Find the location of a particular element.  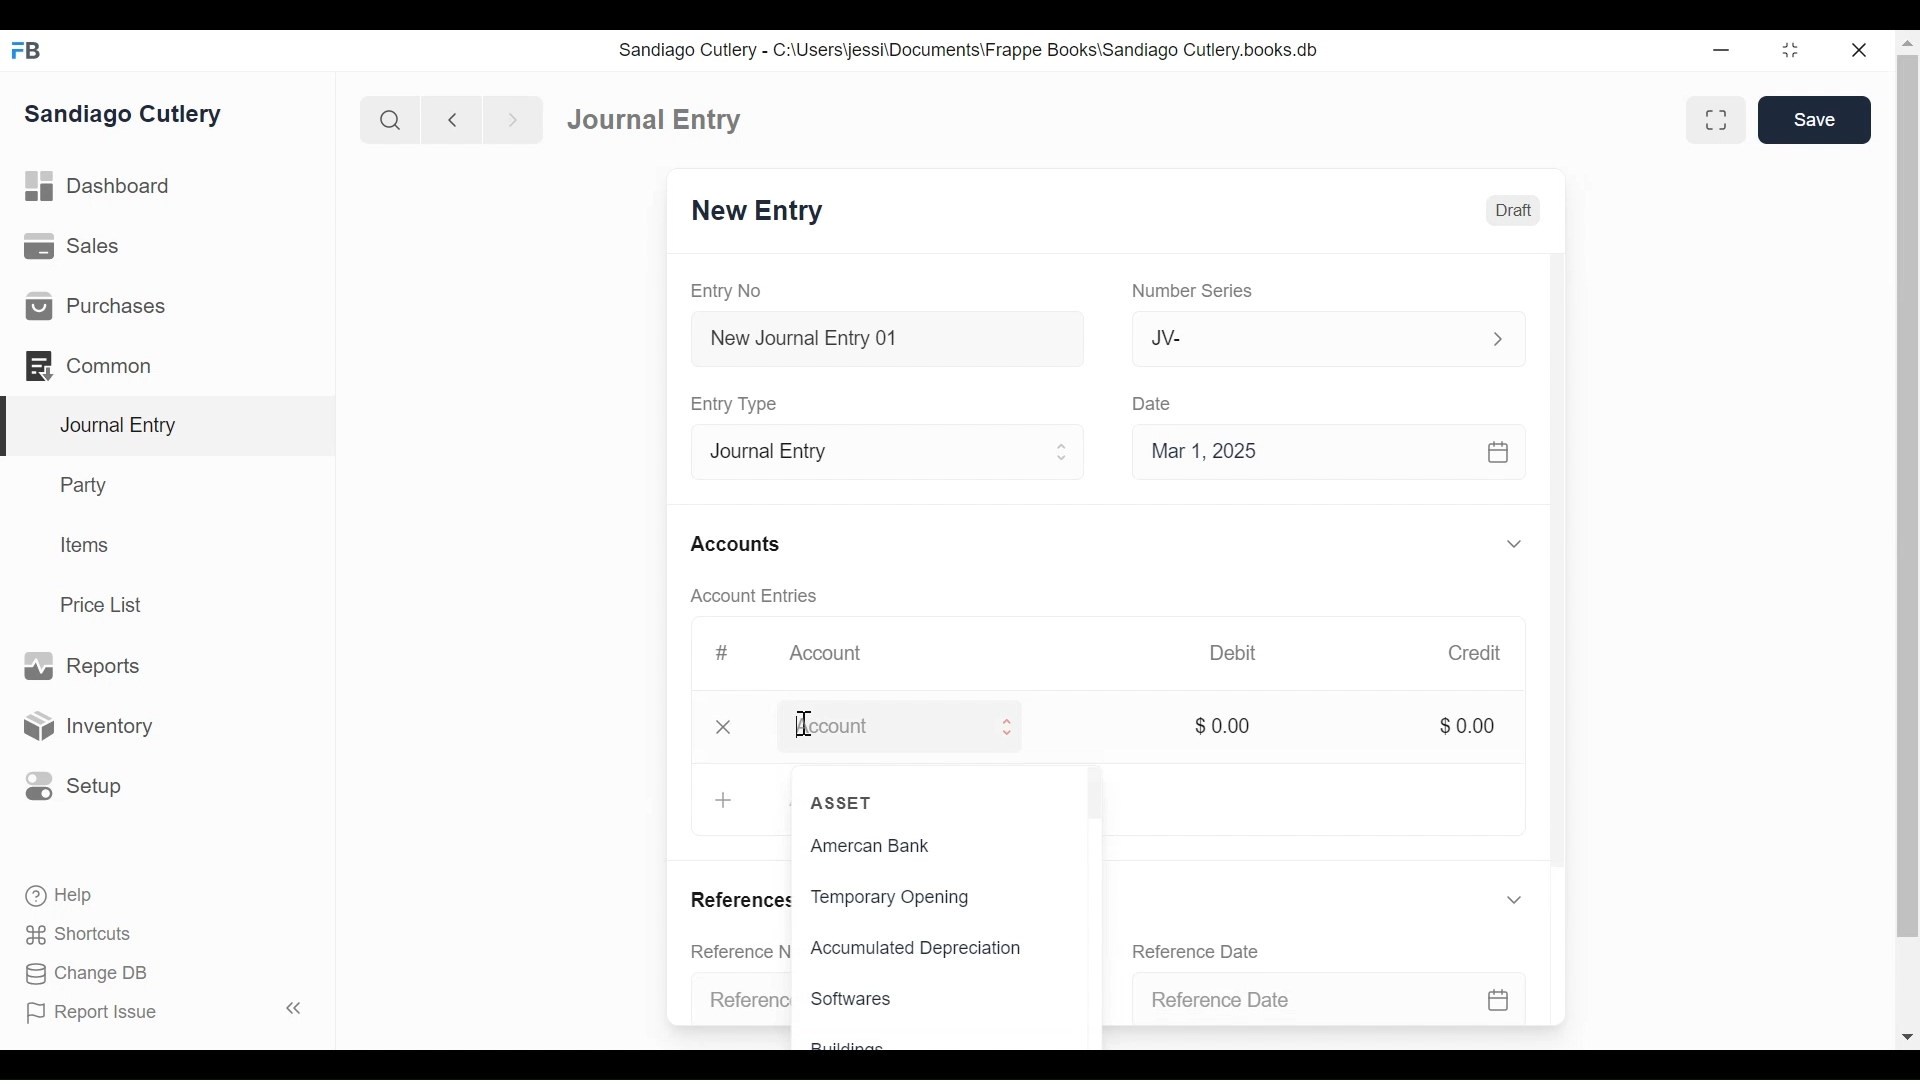

collapse sidebar is located at coordinates (290, 1008).